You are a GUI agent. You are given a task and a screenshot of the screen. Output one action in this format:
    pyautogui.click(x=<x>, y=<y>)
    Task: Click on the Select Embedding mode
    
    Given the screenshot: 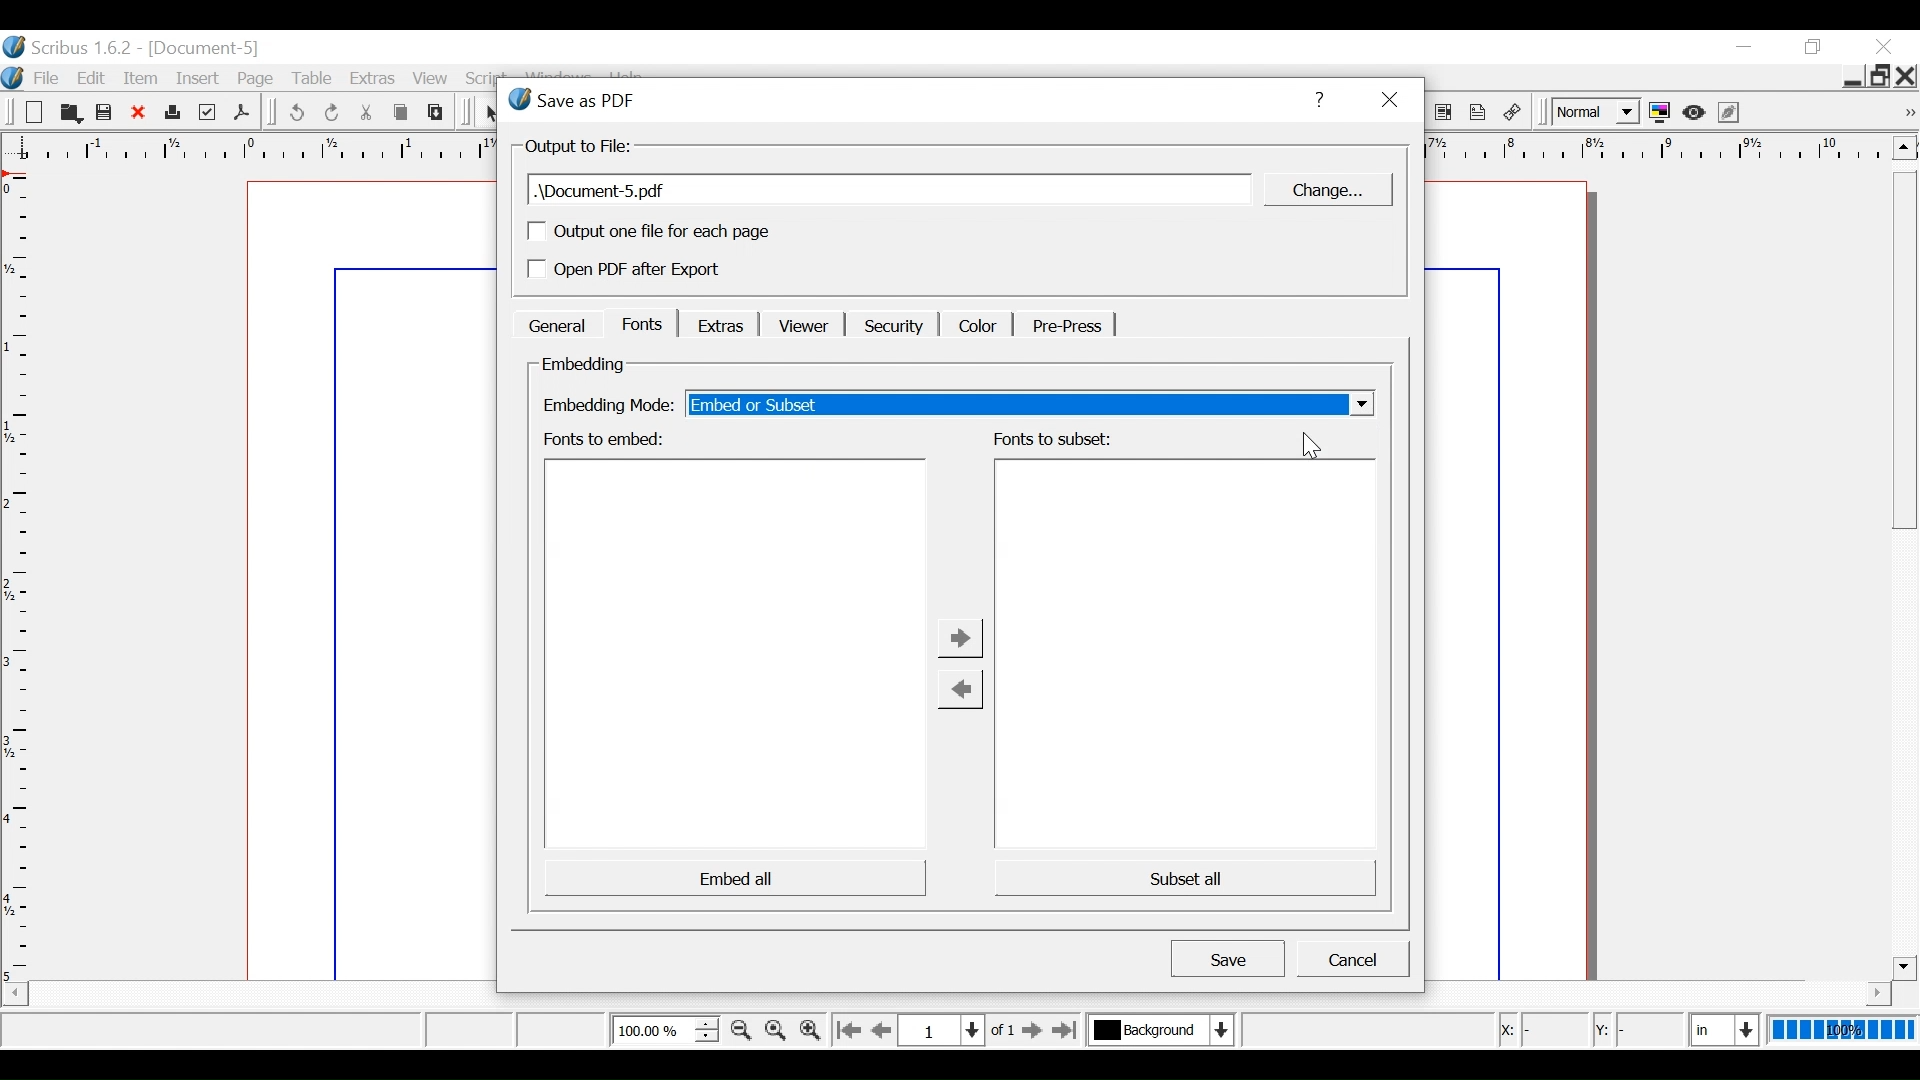 What is the action you would take?
    pyautogui.click(x=1029, y=403)
    